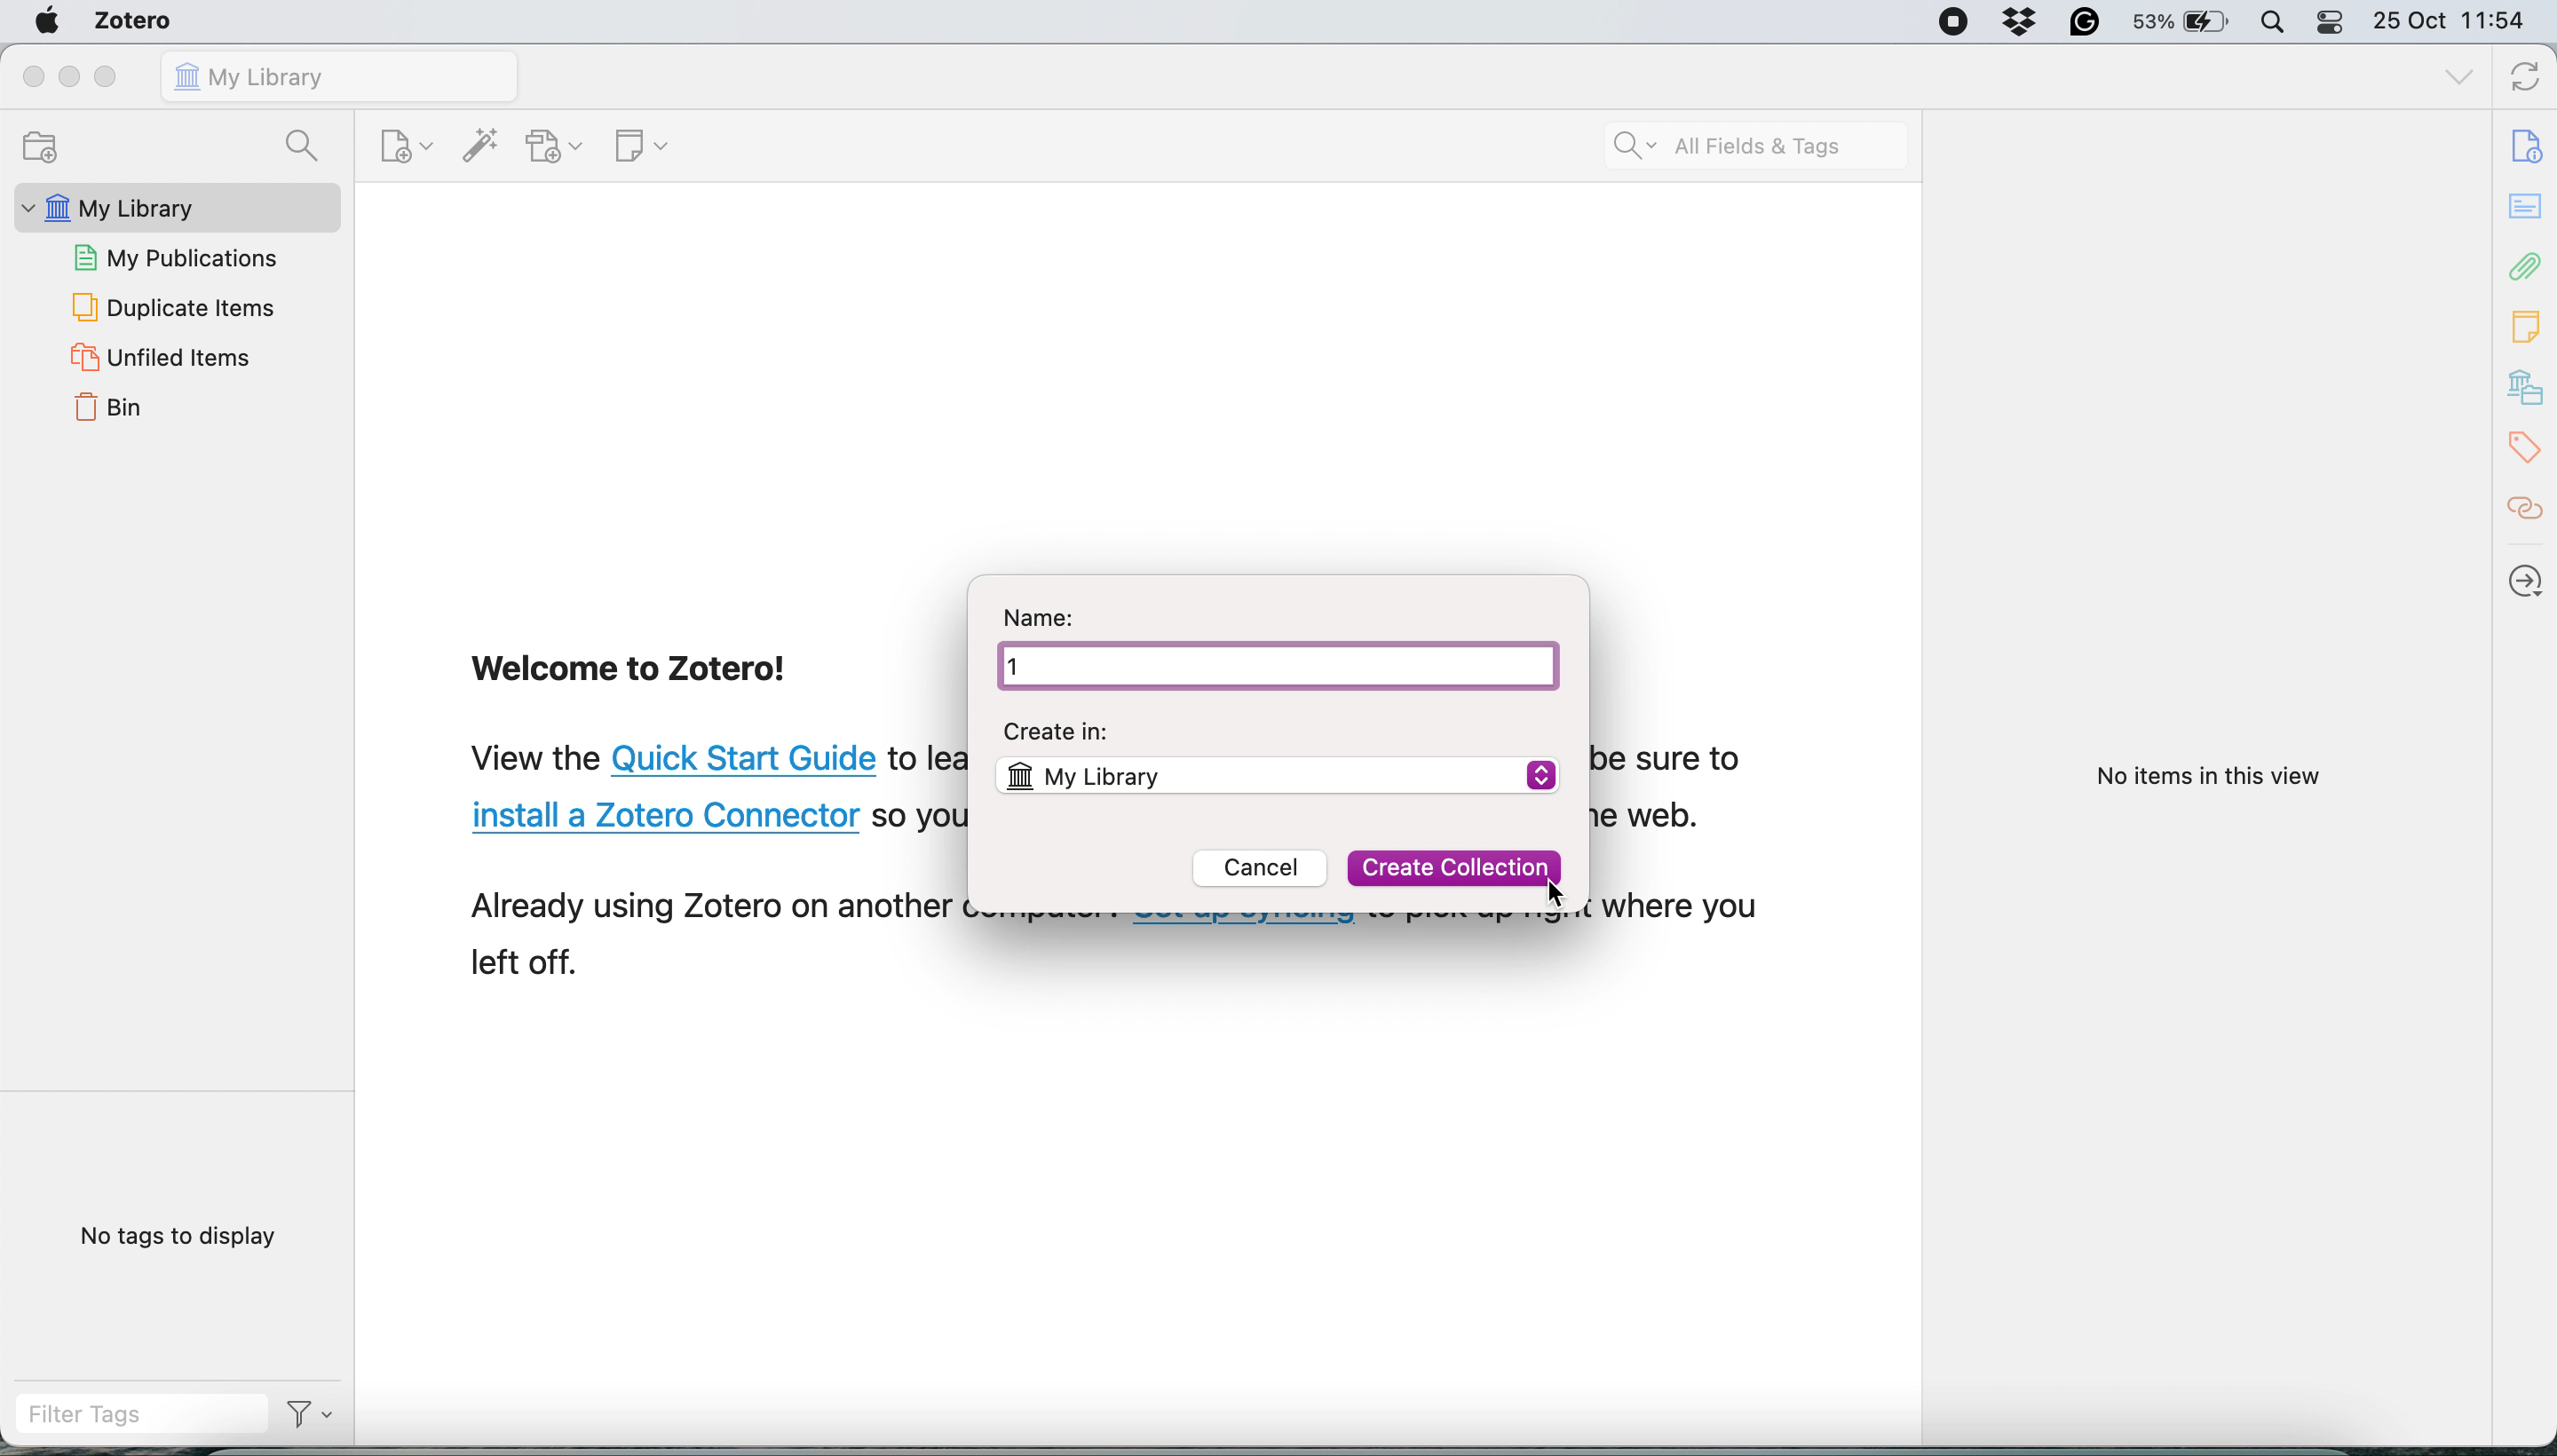 The width and height of the screenshot is (2557, 1456). I want to click on 25 Oct 11:54, so click(2461, 21).